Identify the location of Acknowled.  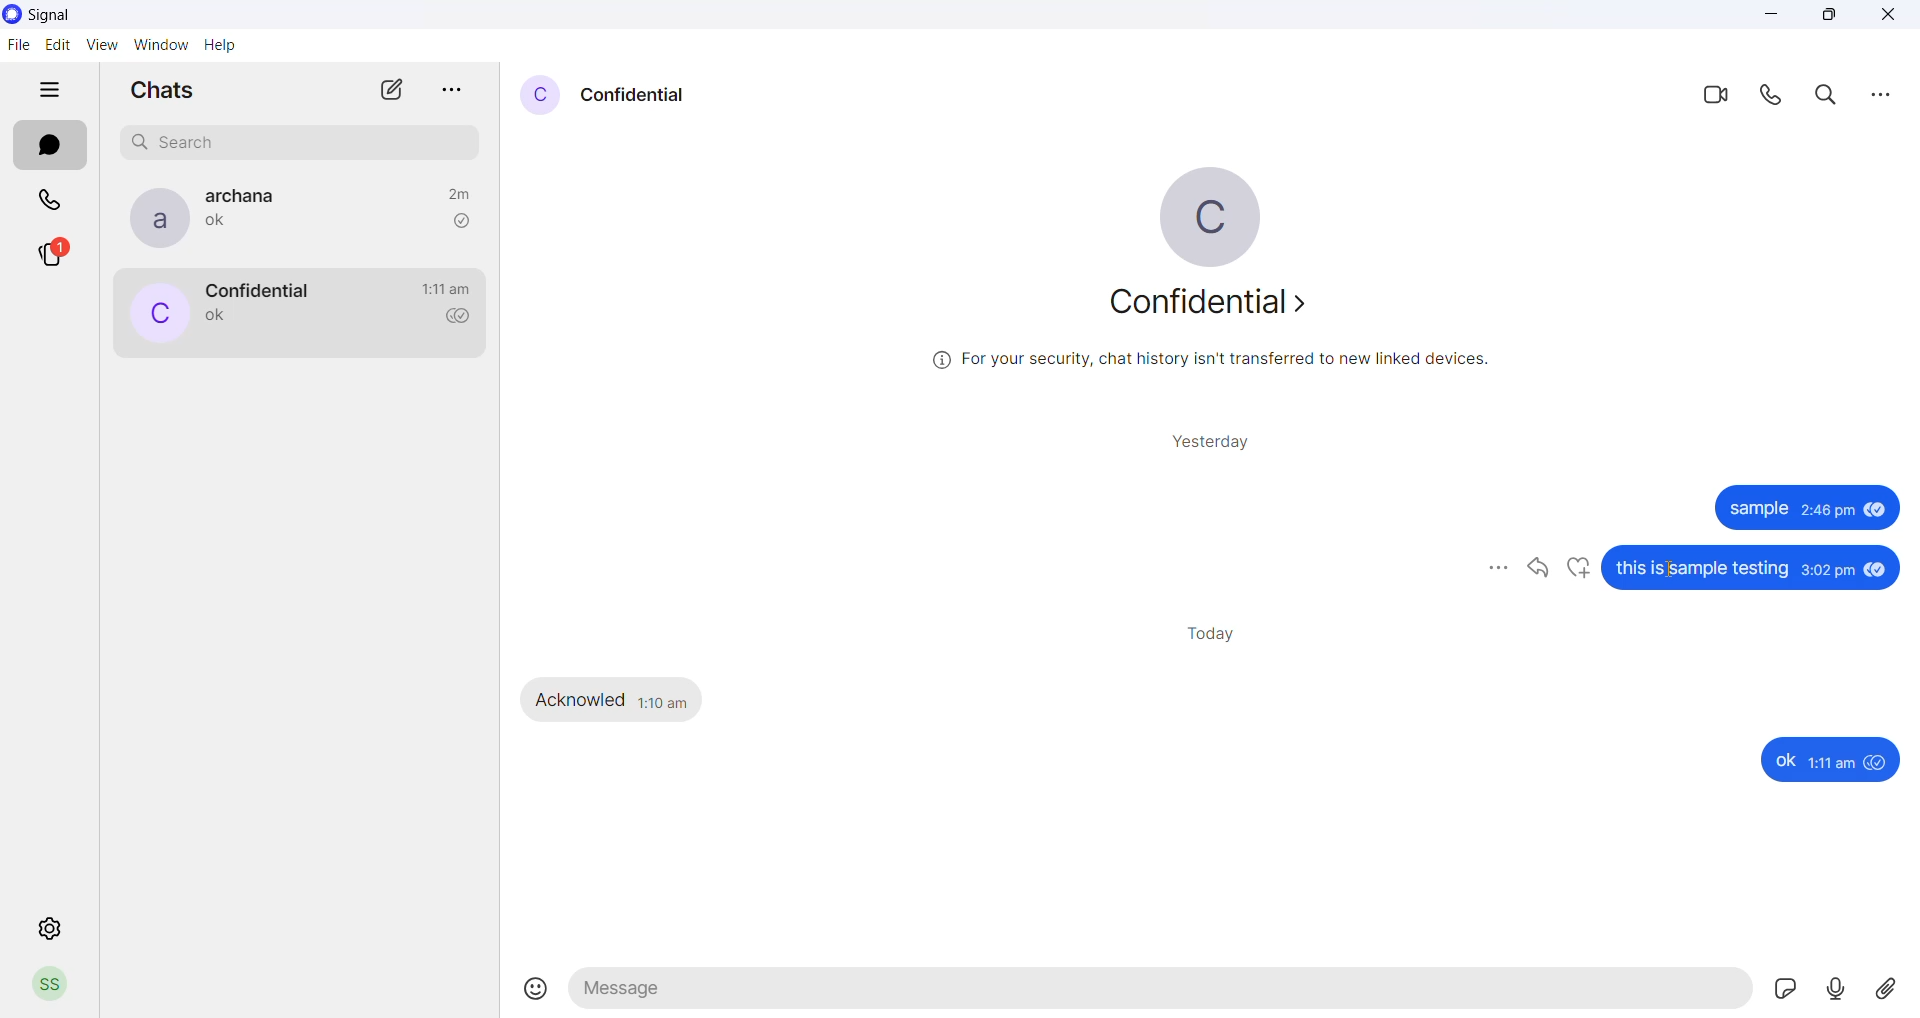
(582, 700).